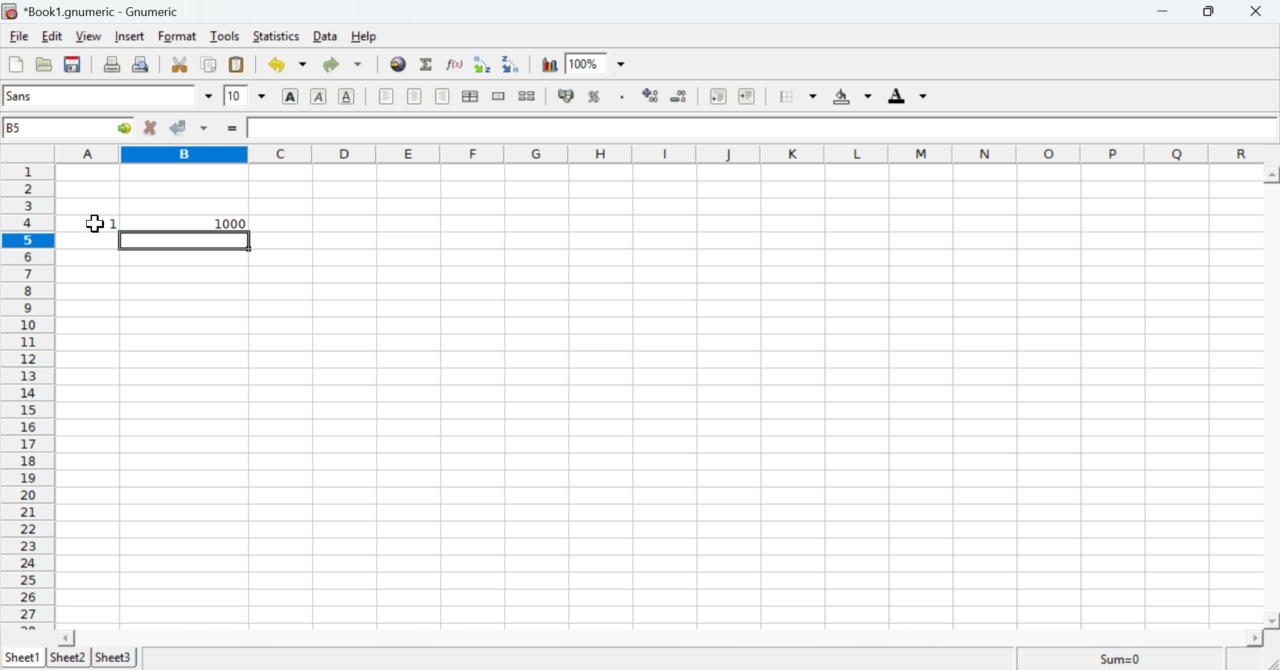 This screenshot has height=670, width=1280. Describe the element at coordinates (148, 129) in the screenshot. I see `Cancel change` at that location.